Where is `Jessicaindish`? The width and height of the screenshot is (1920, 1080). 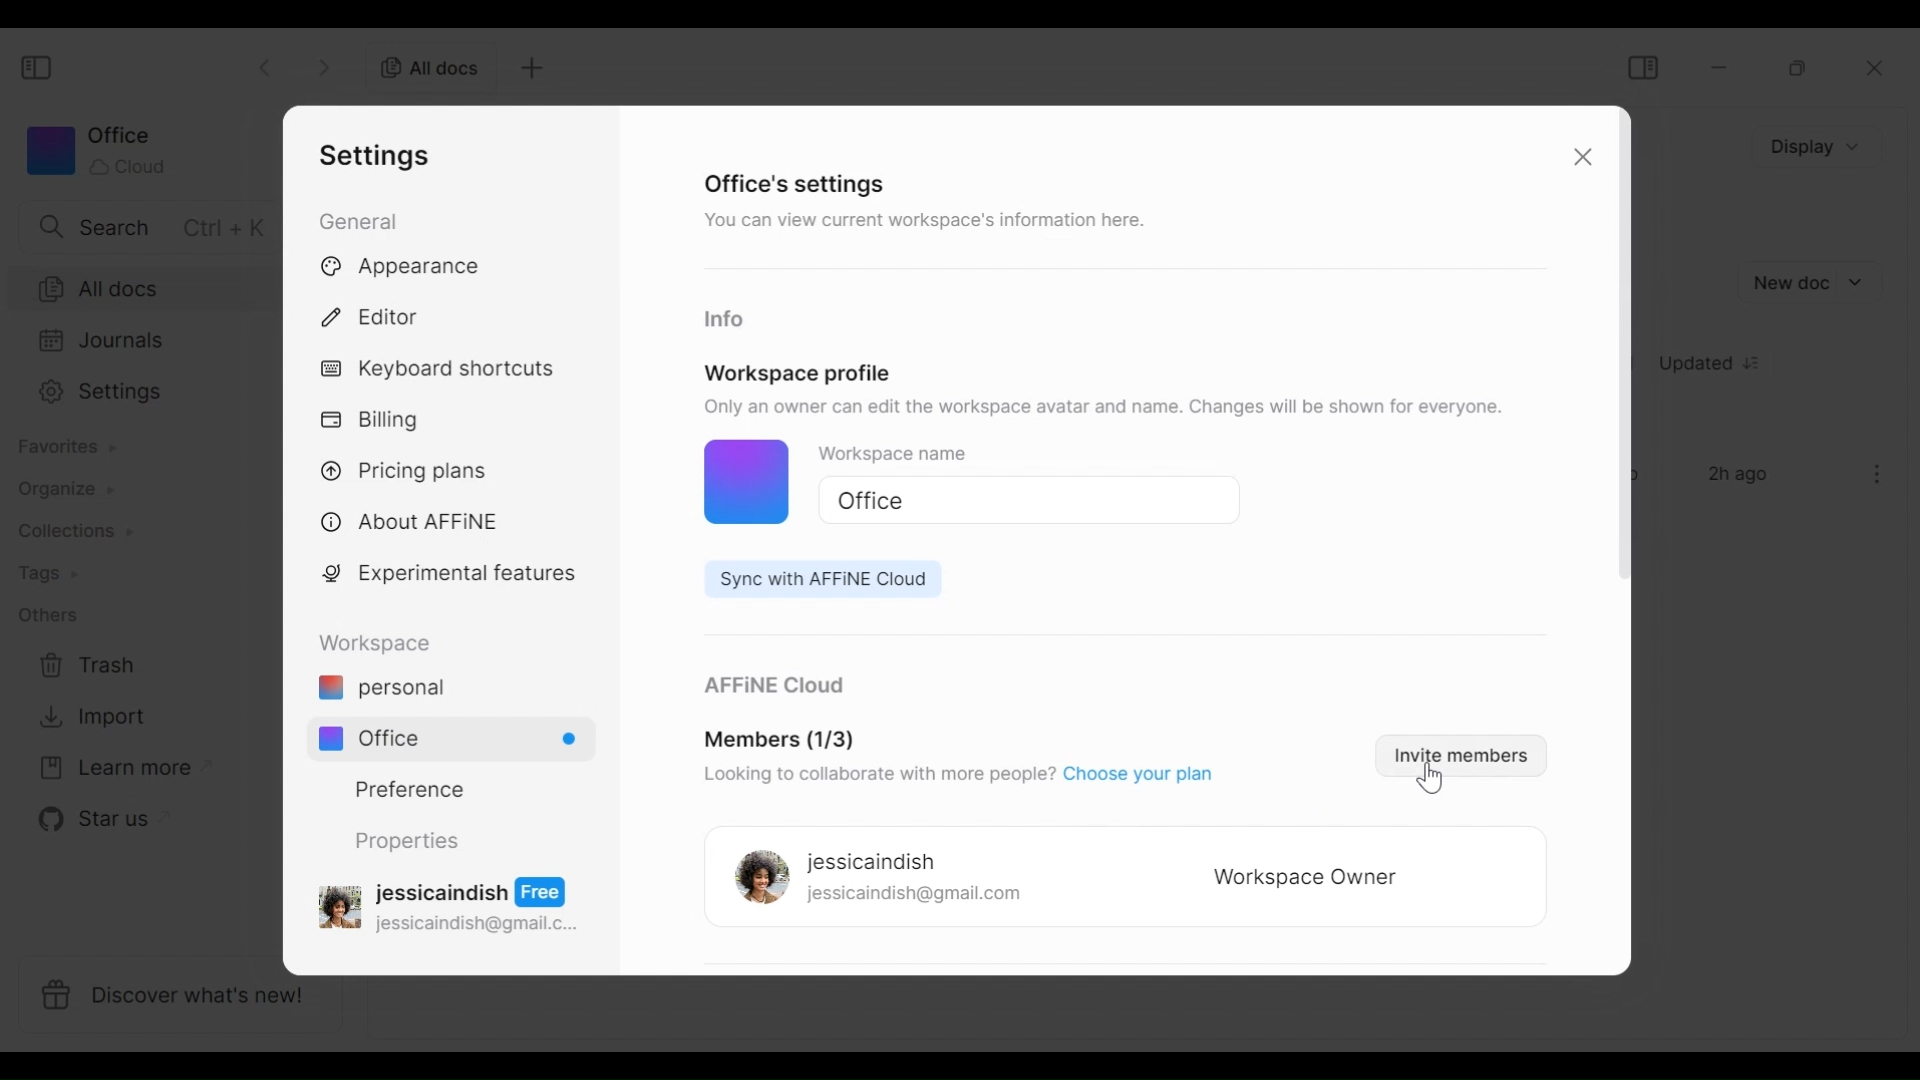
Jessicaindish is located at coordinates (872, 863).